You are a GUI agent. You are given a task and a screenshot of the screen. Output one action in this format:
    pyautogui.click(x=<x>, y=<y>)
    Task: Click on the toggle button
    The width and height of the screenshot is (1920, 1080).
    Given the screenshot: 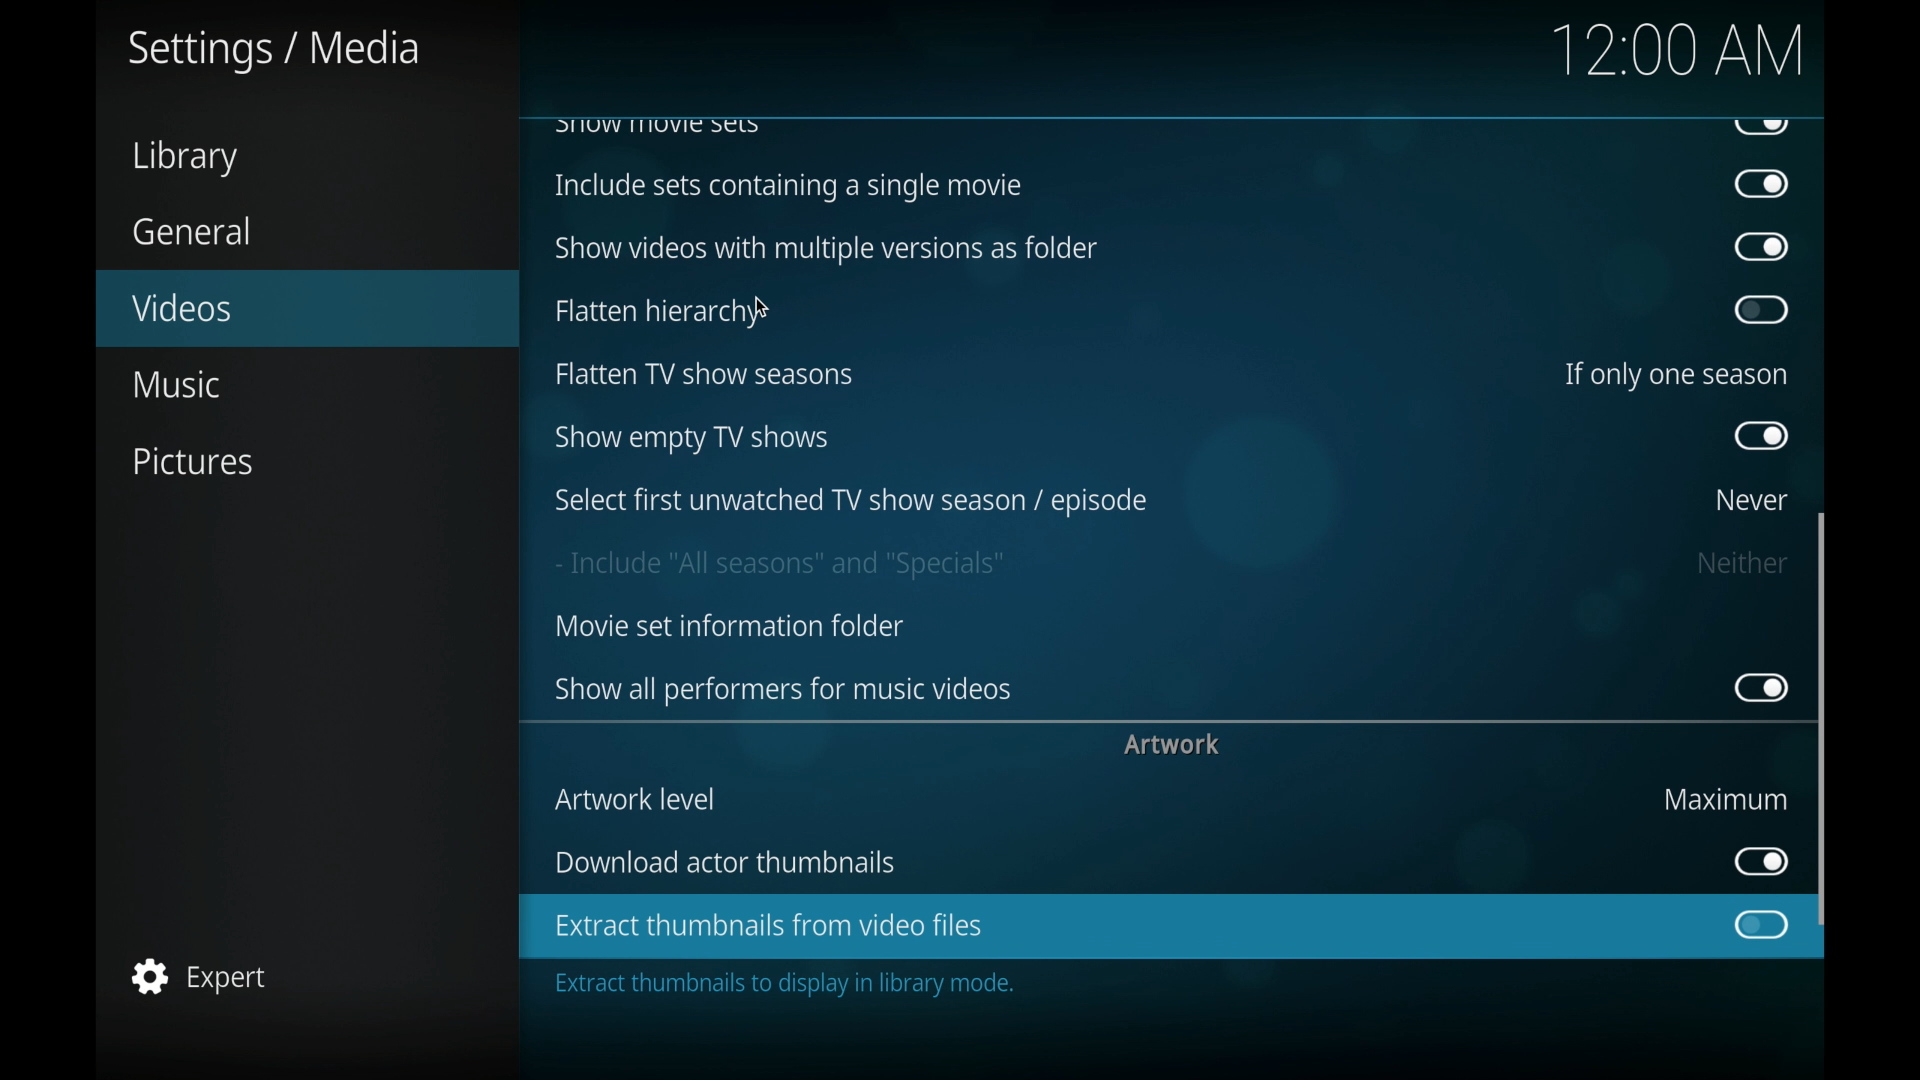 What is the action you would take?
    pyautogui.click(x=1762, y=185)
    